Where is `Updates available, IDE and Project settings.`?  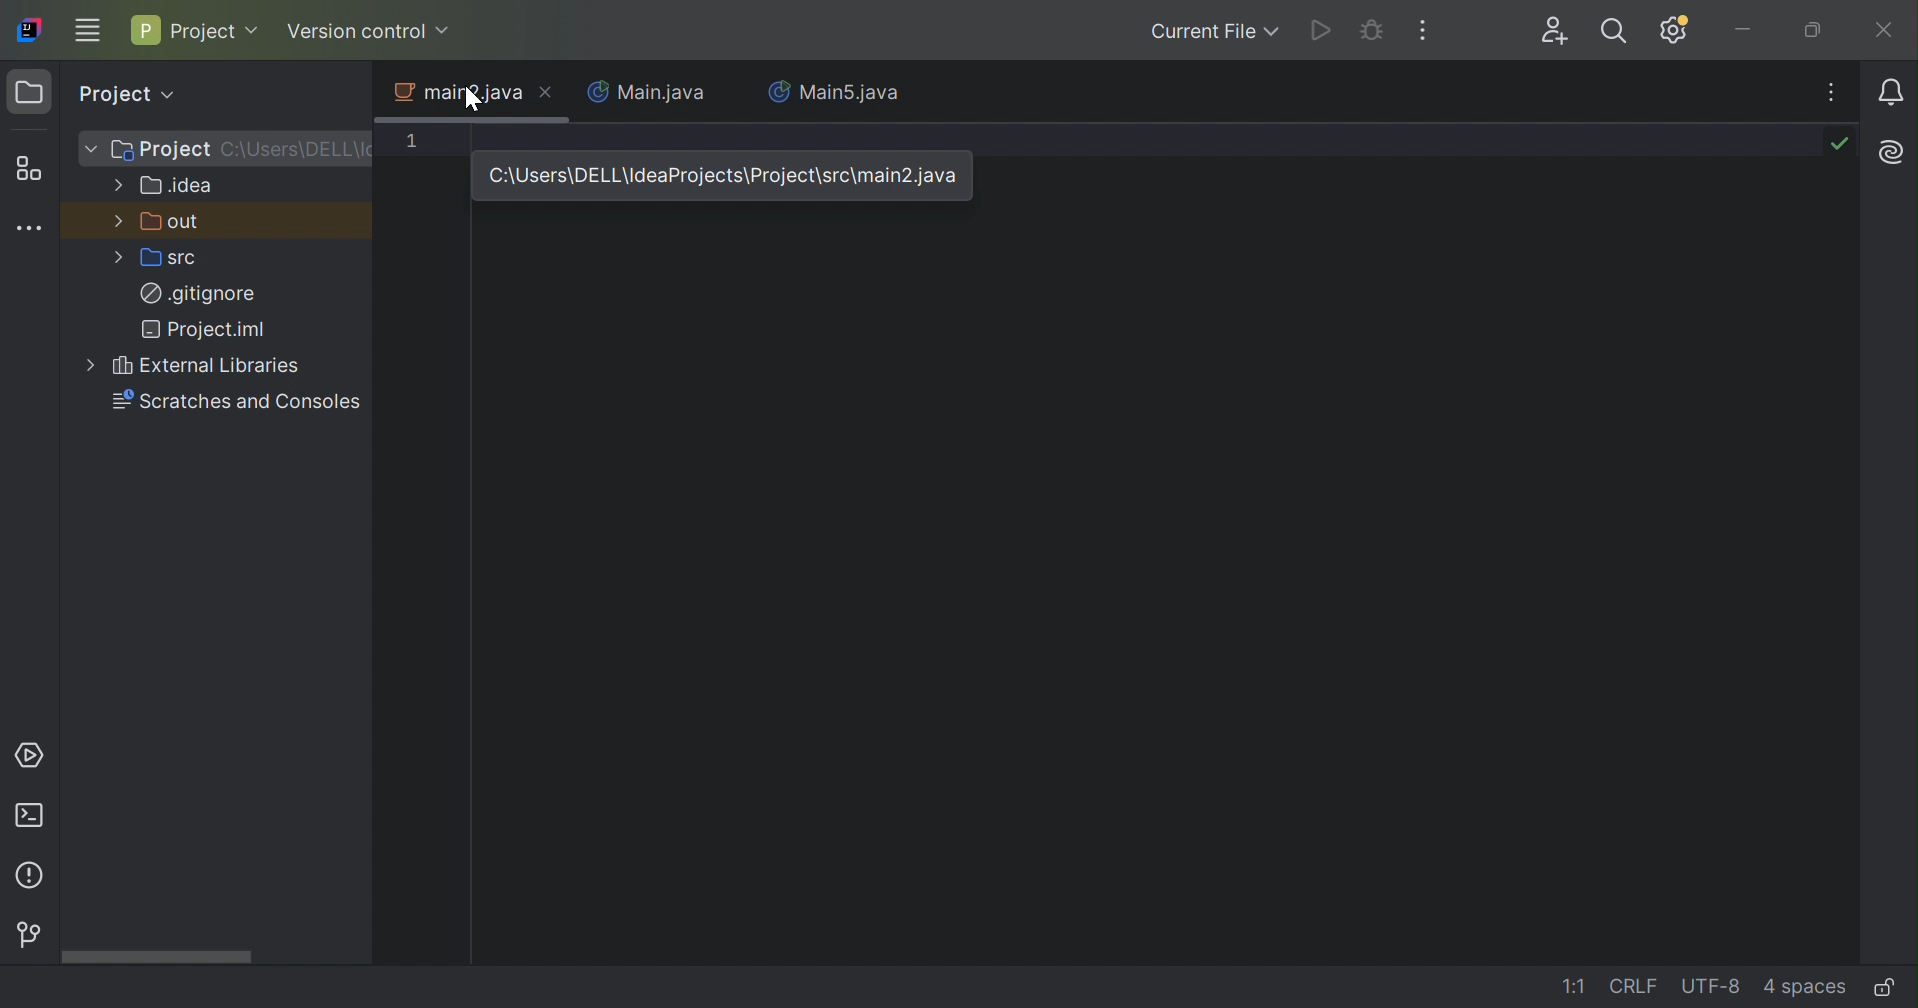
Updates available, IDE and Project settings. is located at coordinates (1675, 29).